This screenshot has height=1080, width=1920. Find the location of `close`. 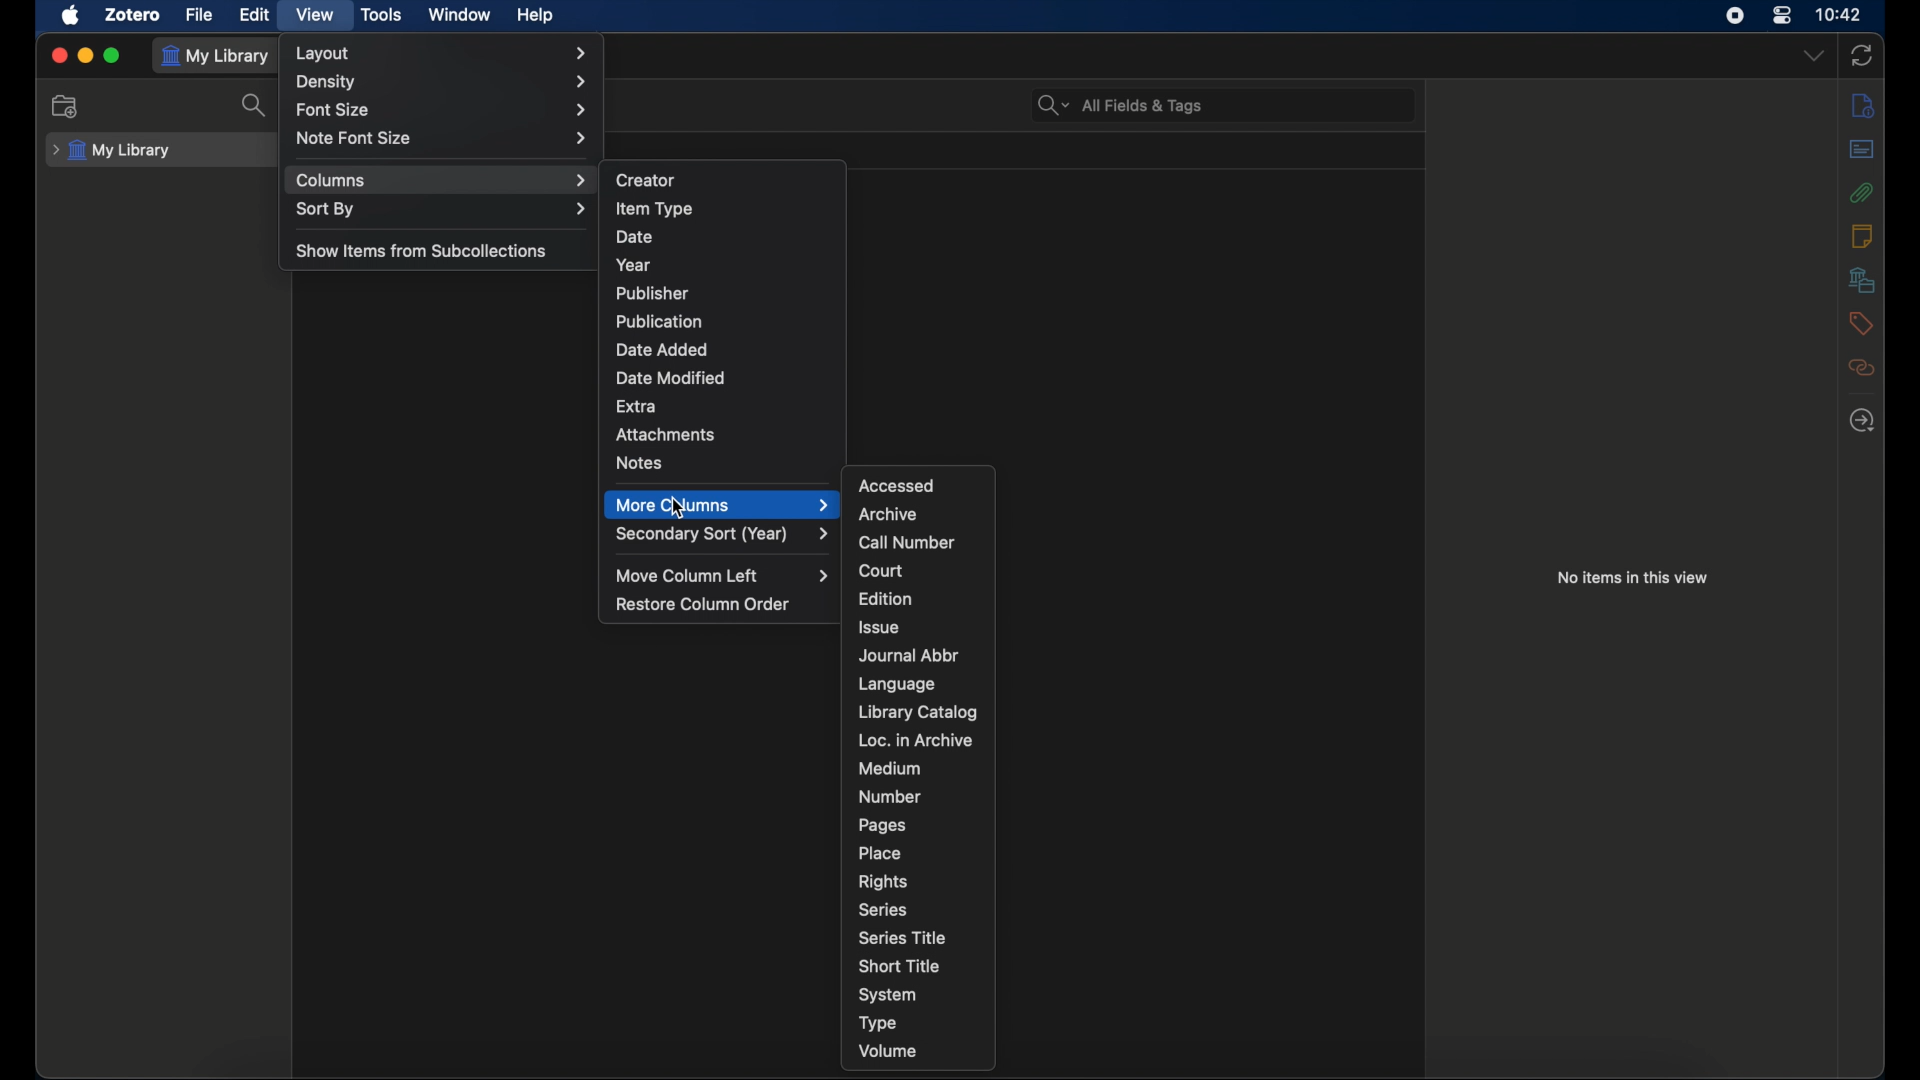

close is located at coordinates (58, 55).